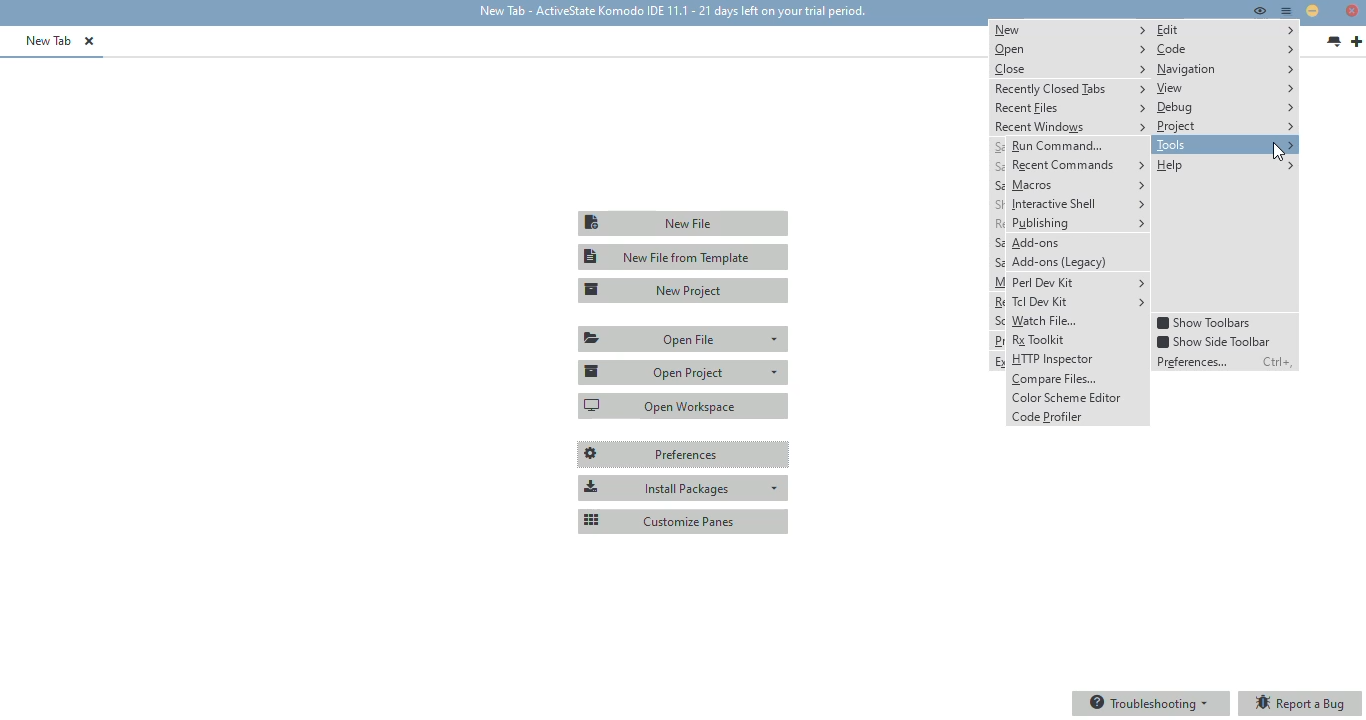 The height and width of the screenshot is (720, 1366). What do you see at coordinates (1076, 419) in the screenshot?
I see `Code Profiler` at bounding box center [1076, 419].